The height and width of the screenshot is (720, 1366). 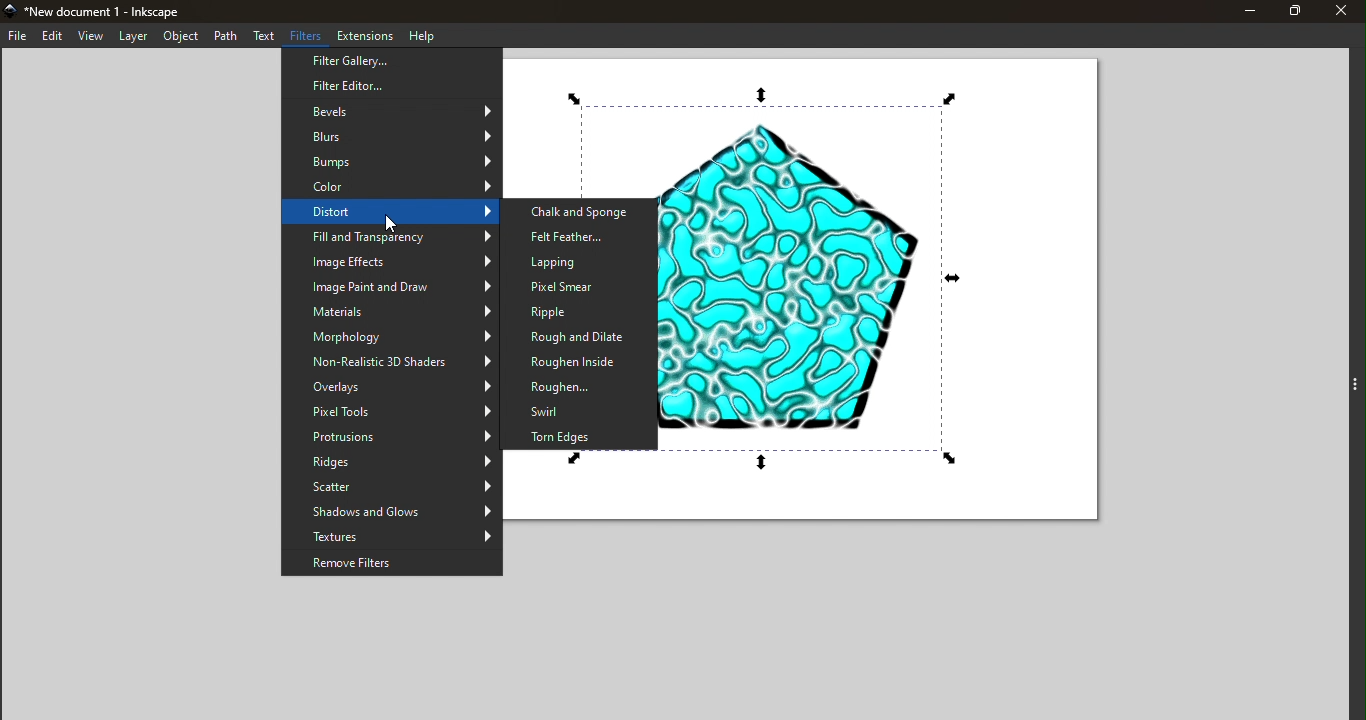 I want to click on Bumps, so click(x=391, y=161).